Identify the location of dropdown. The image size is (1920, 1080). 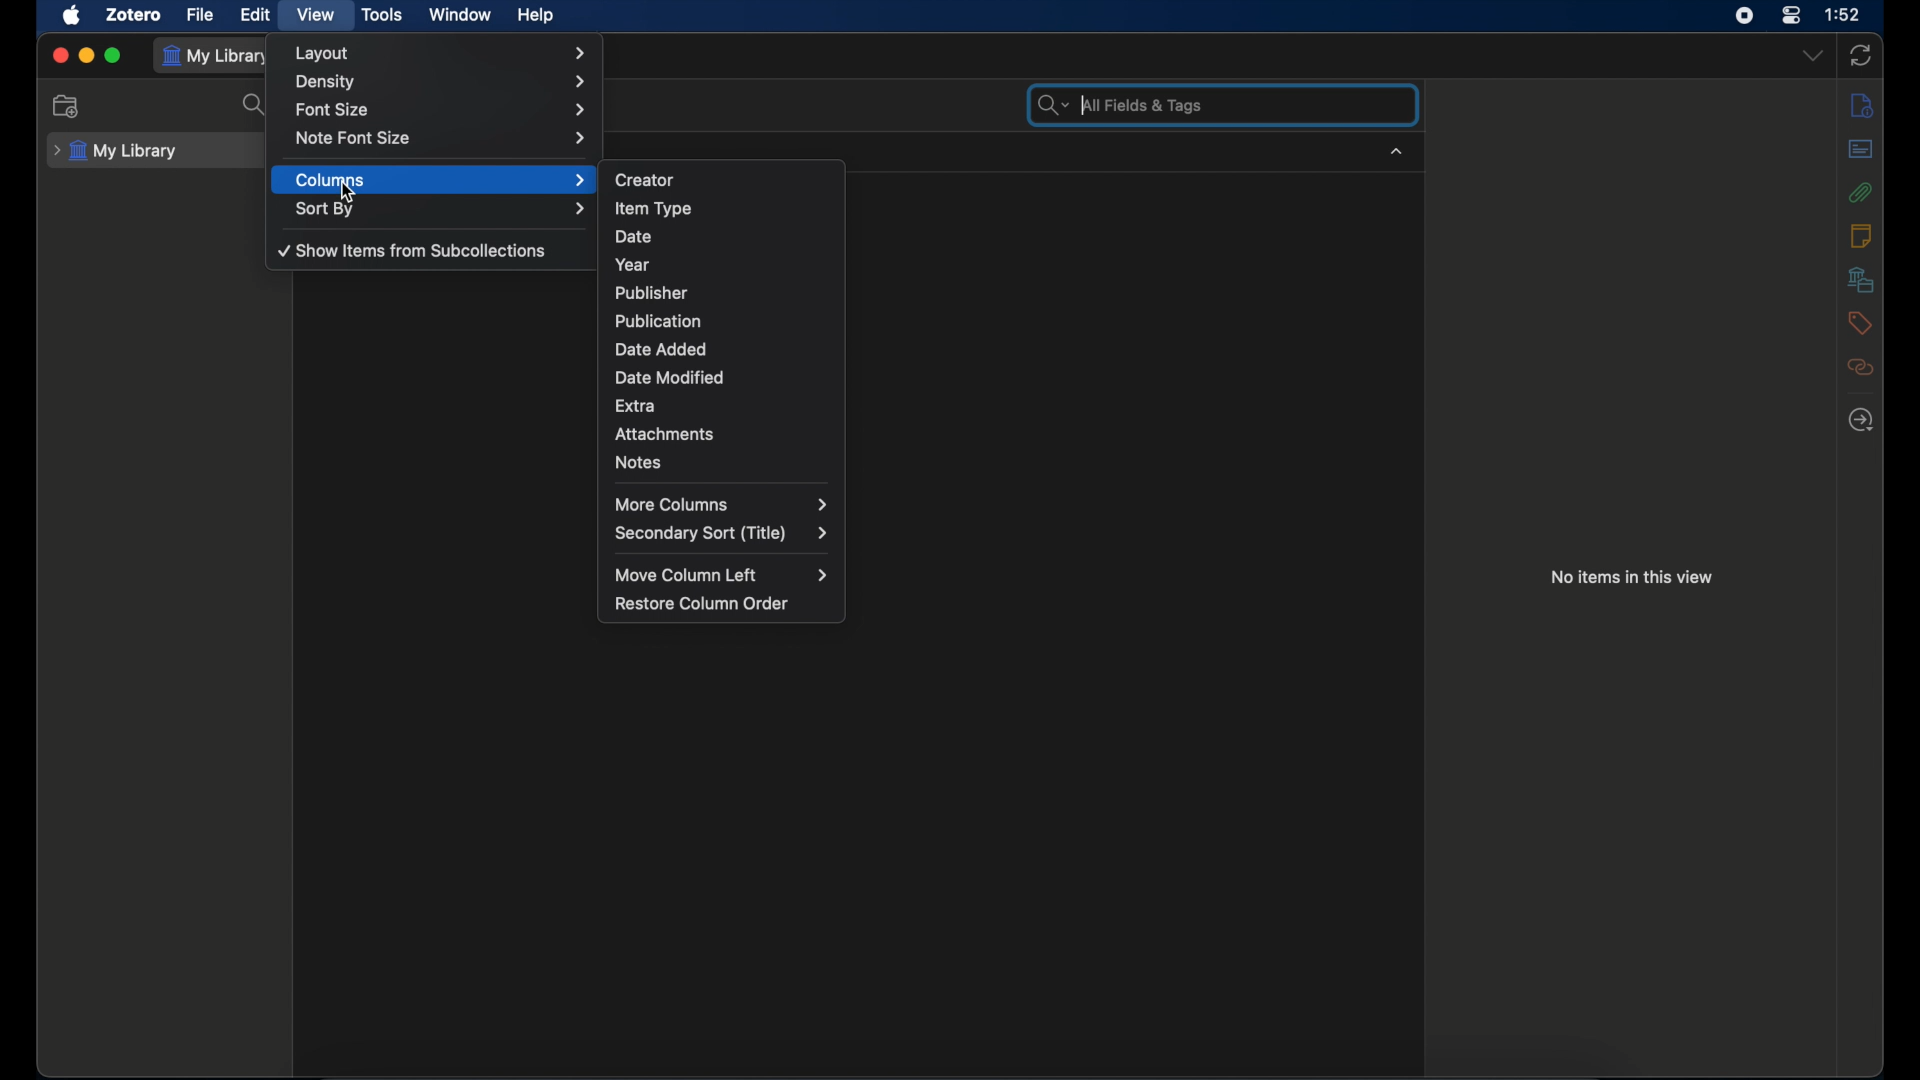
(1397, 152).